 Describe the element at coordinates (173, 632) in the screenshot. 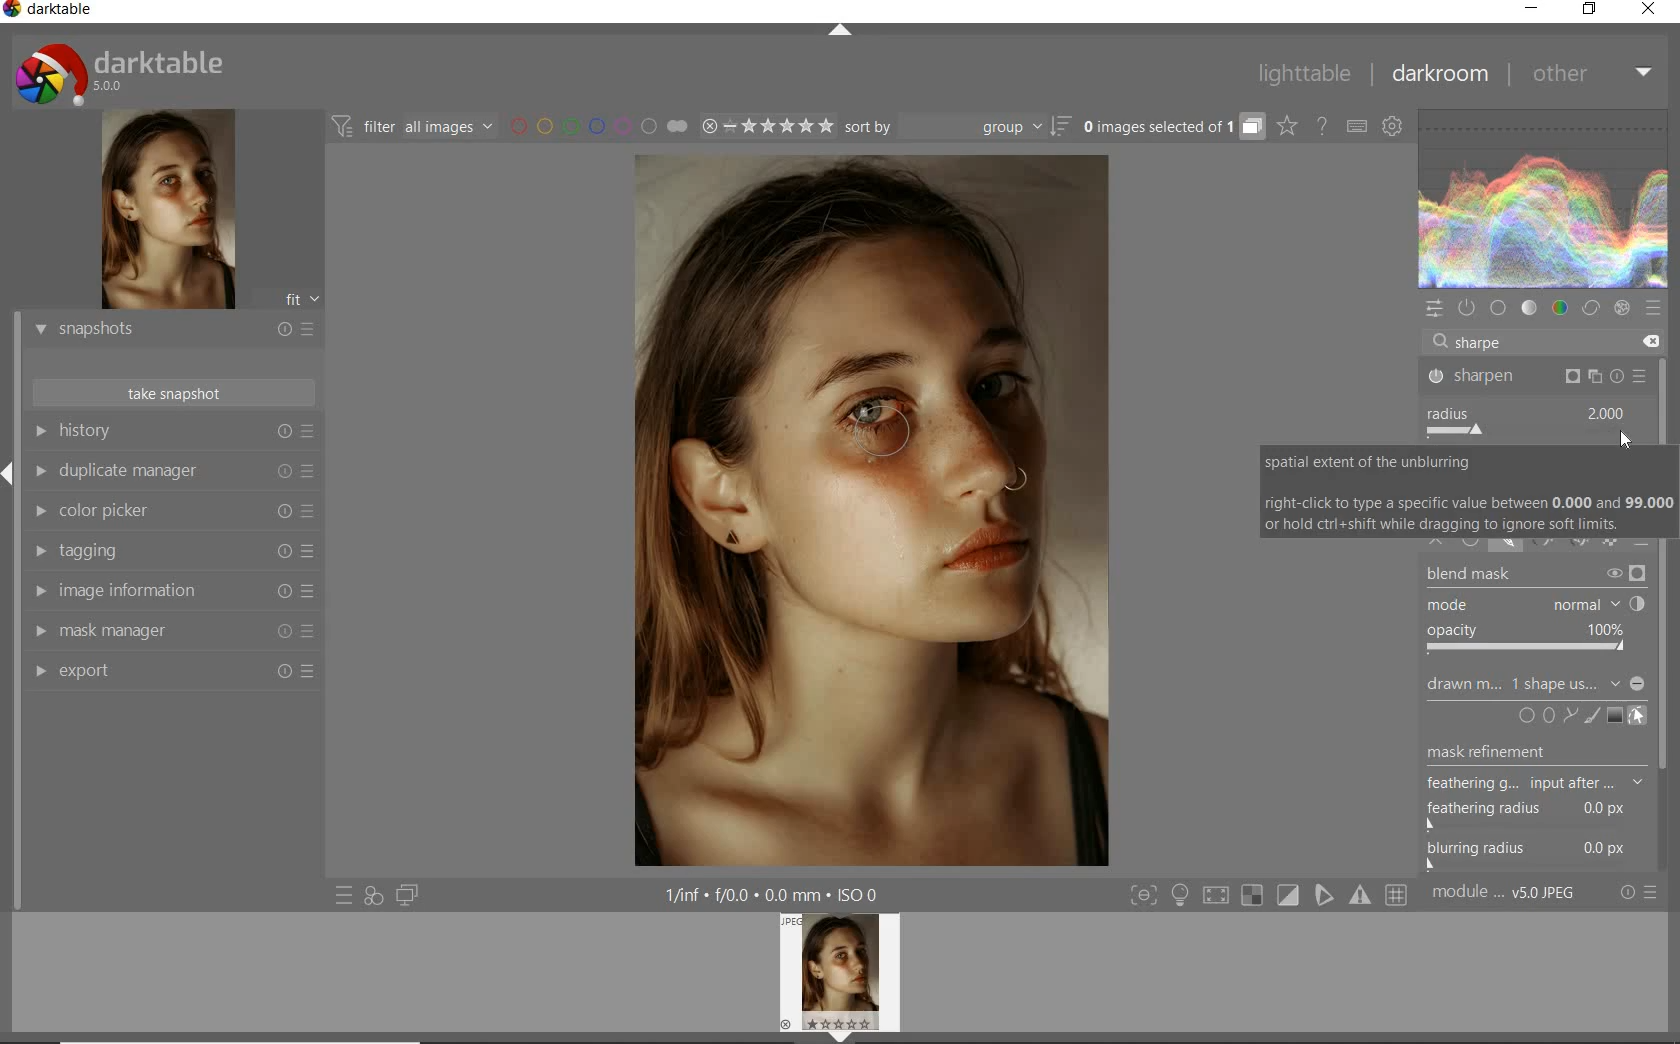

I see `mask manager` at that location.